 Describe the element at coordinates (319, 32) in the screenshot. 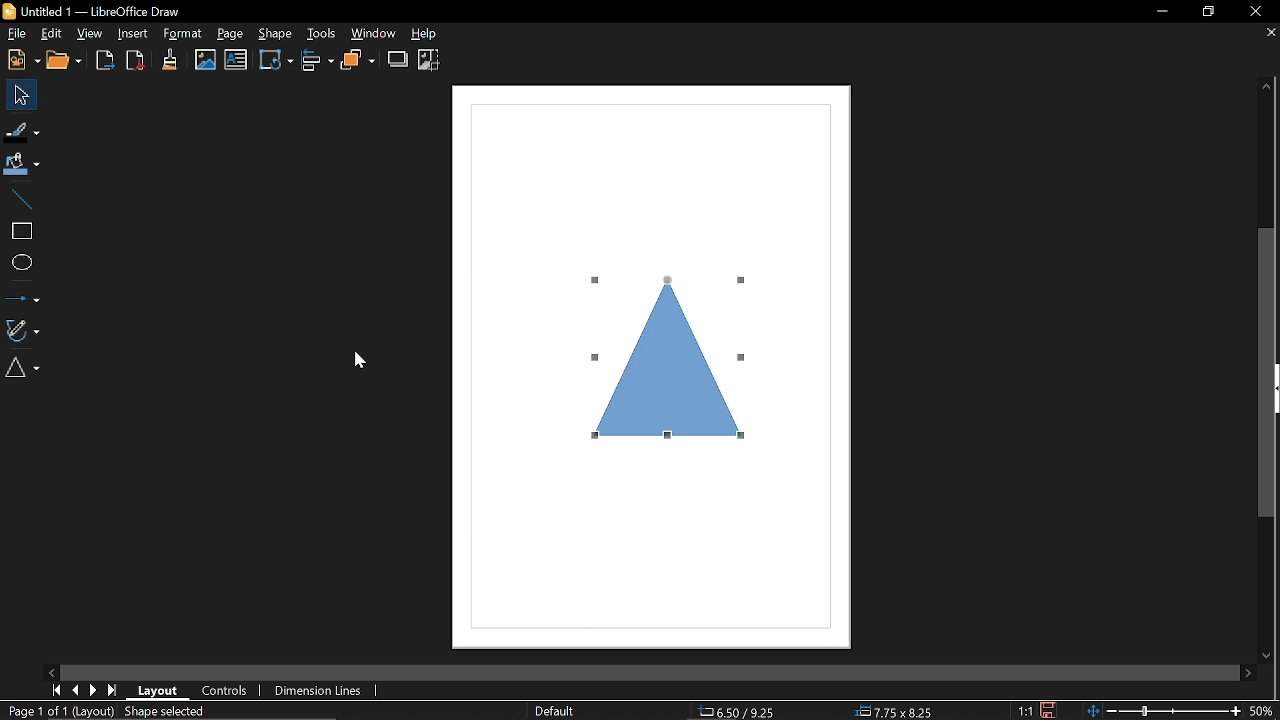

I see `Tools` at that location.